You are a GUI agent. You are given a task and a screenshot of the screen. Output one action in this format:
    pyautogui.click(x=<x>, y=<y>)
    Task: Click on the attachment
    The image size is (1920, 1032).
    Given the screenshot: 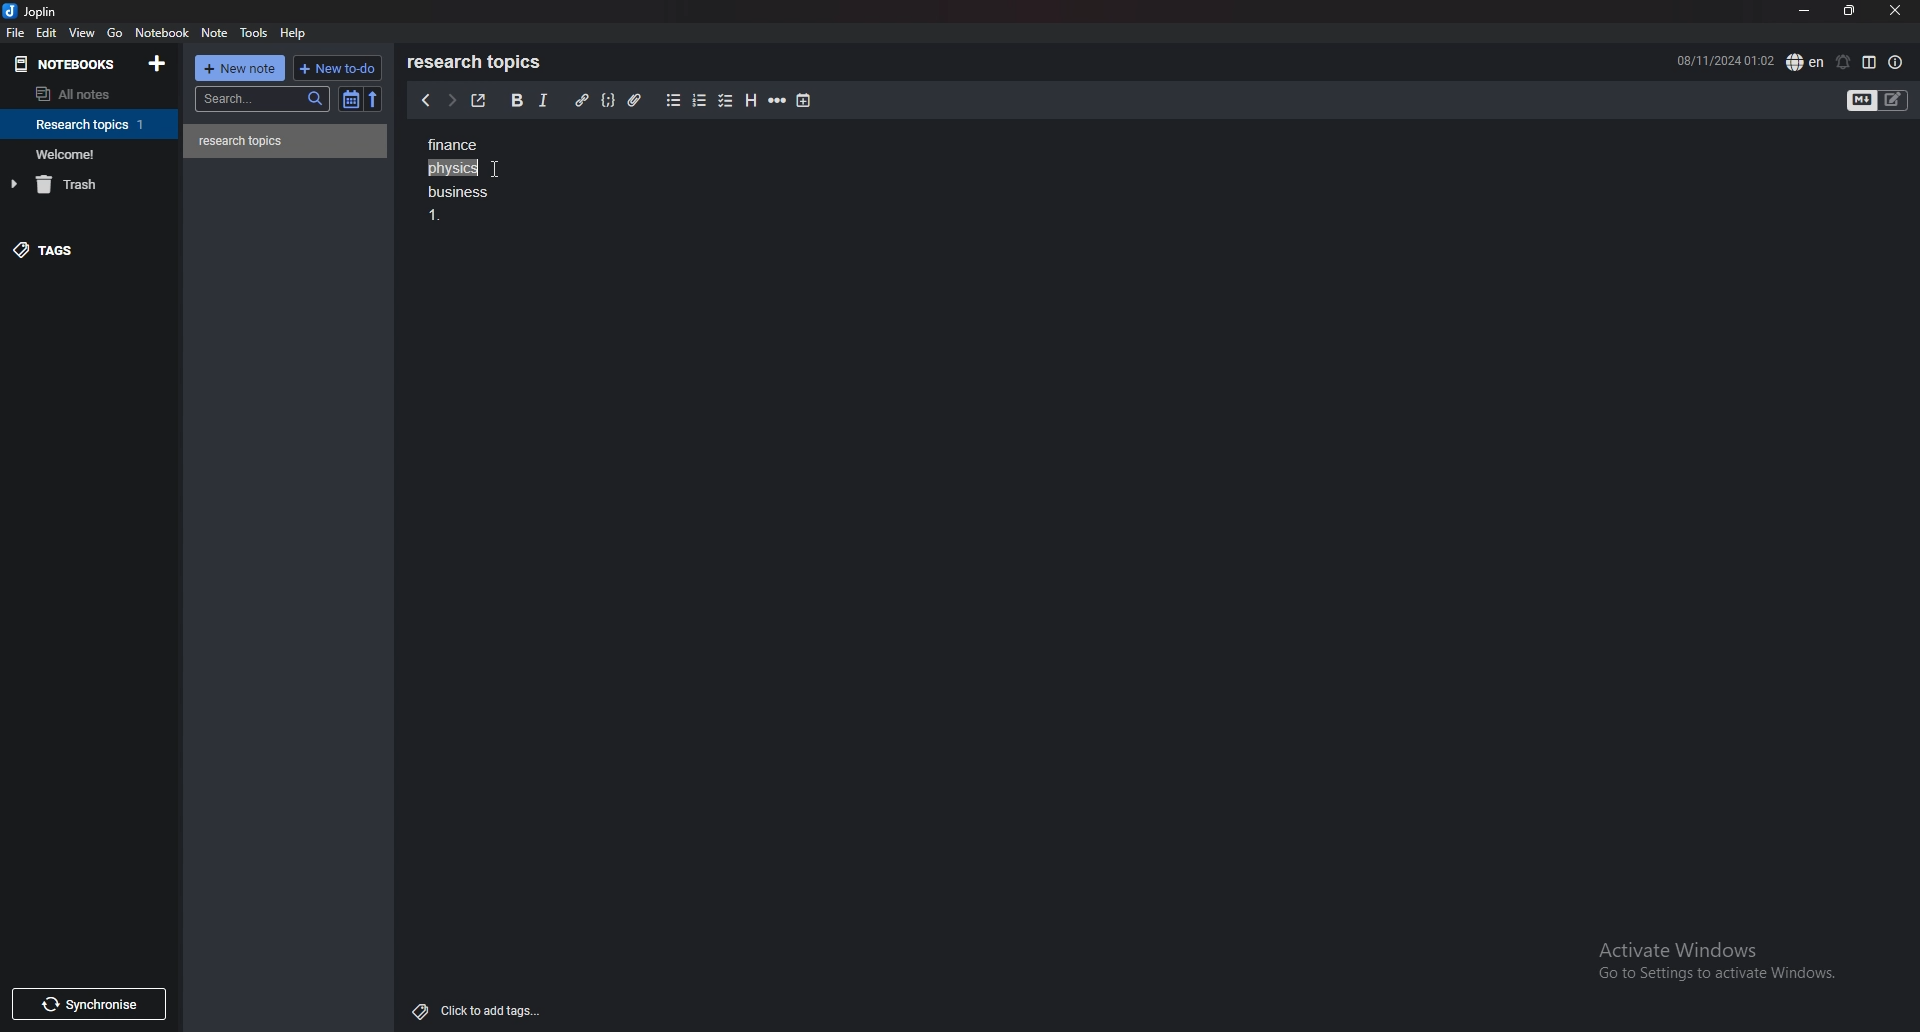 What is the action you would take?
    pyautogui.click(x=634, y=99)
    